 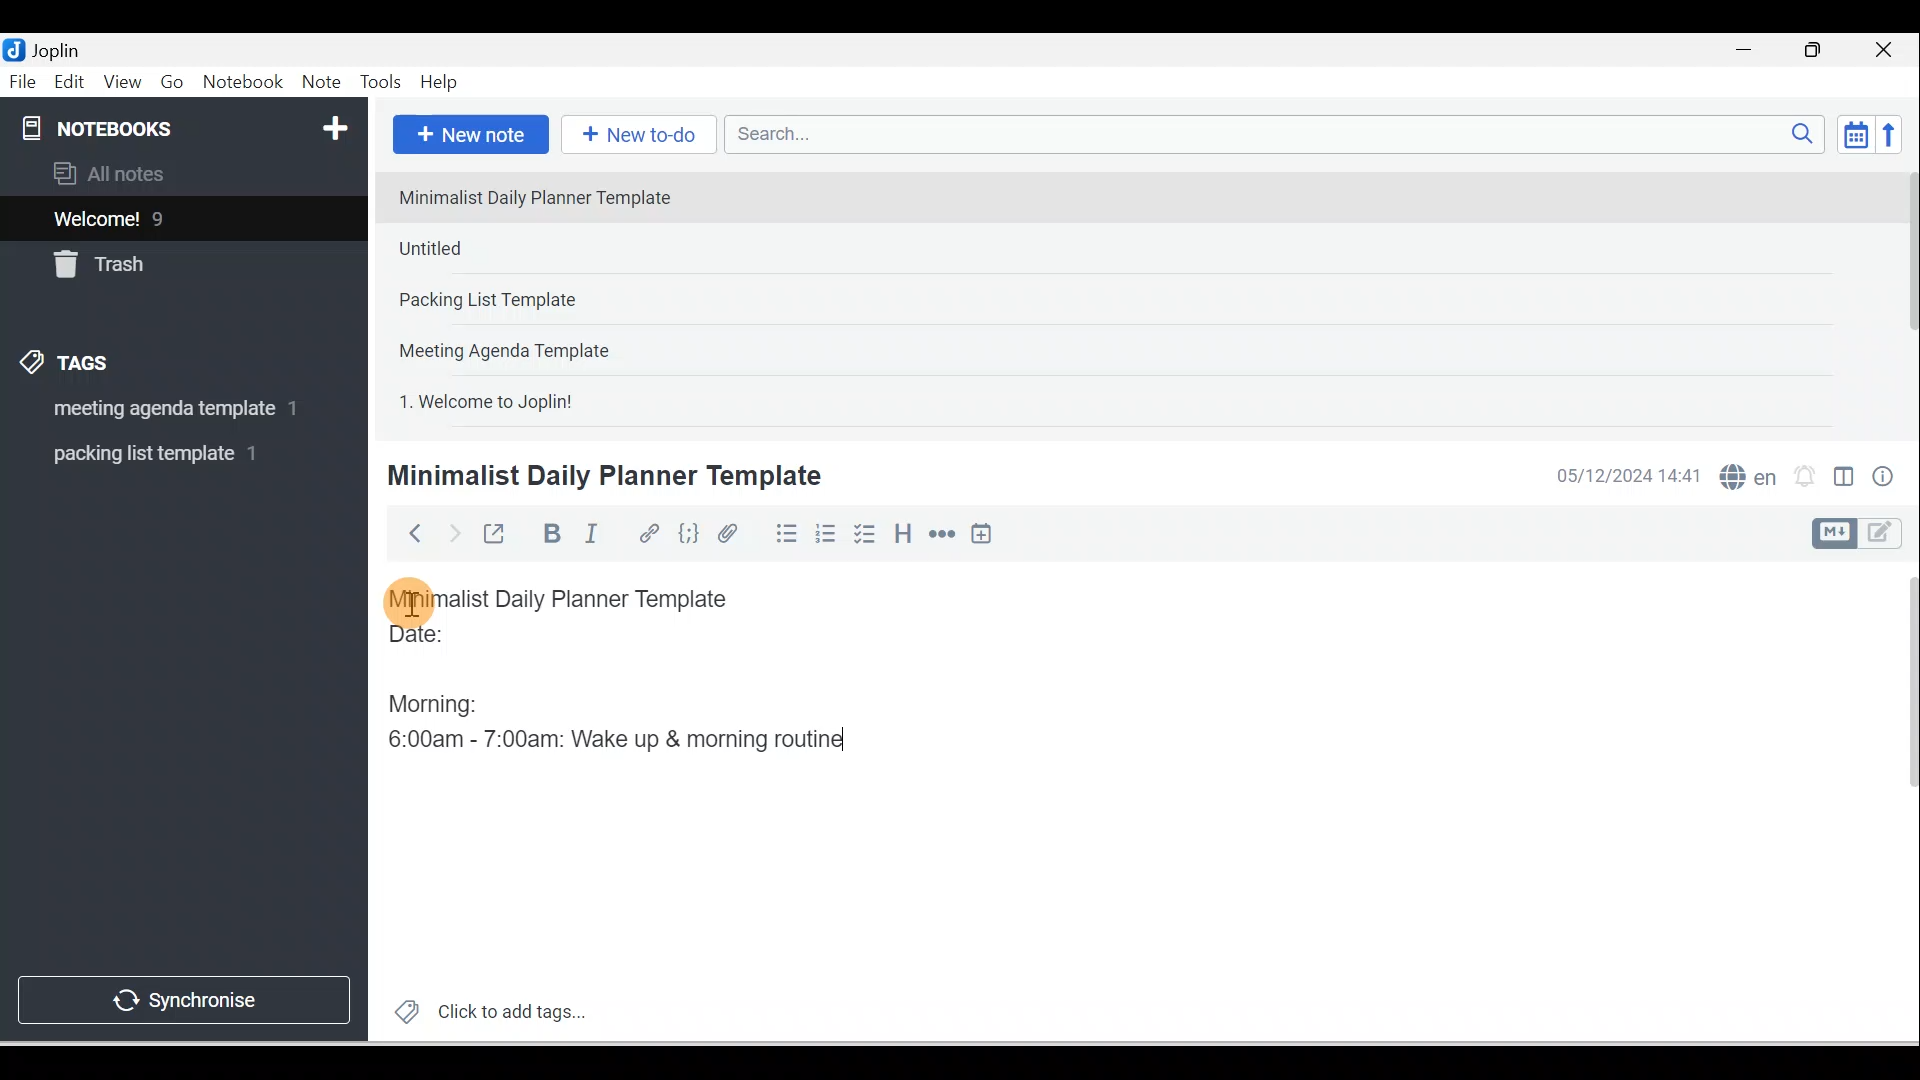 I want to click on Morning:, so click(x=448, y=699).